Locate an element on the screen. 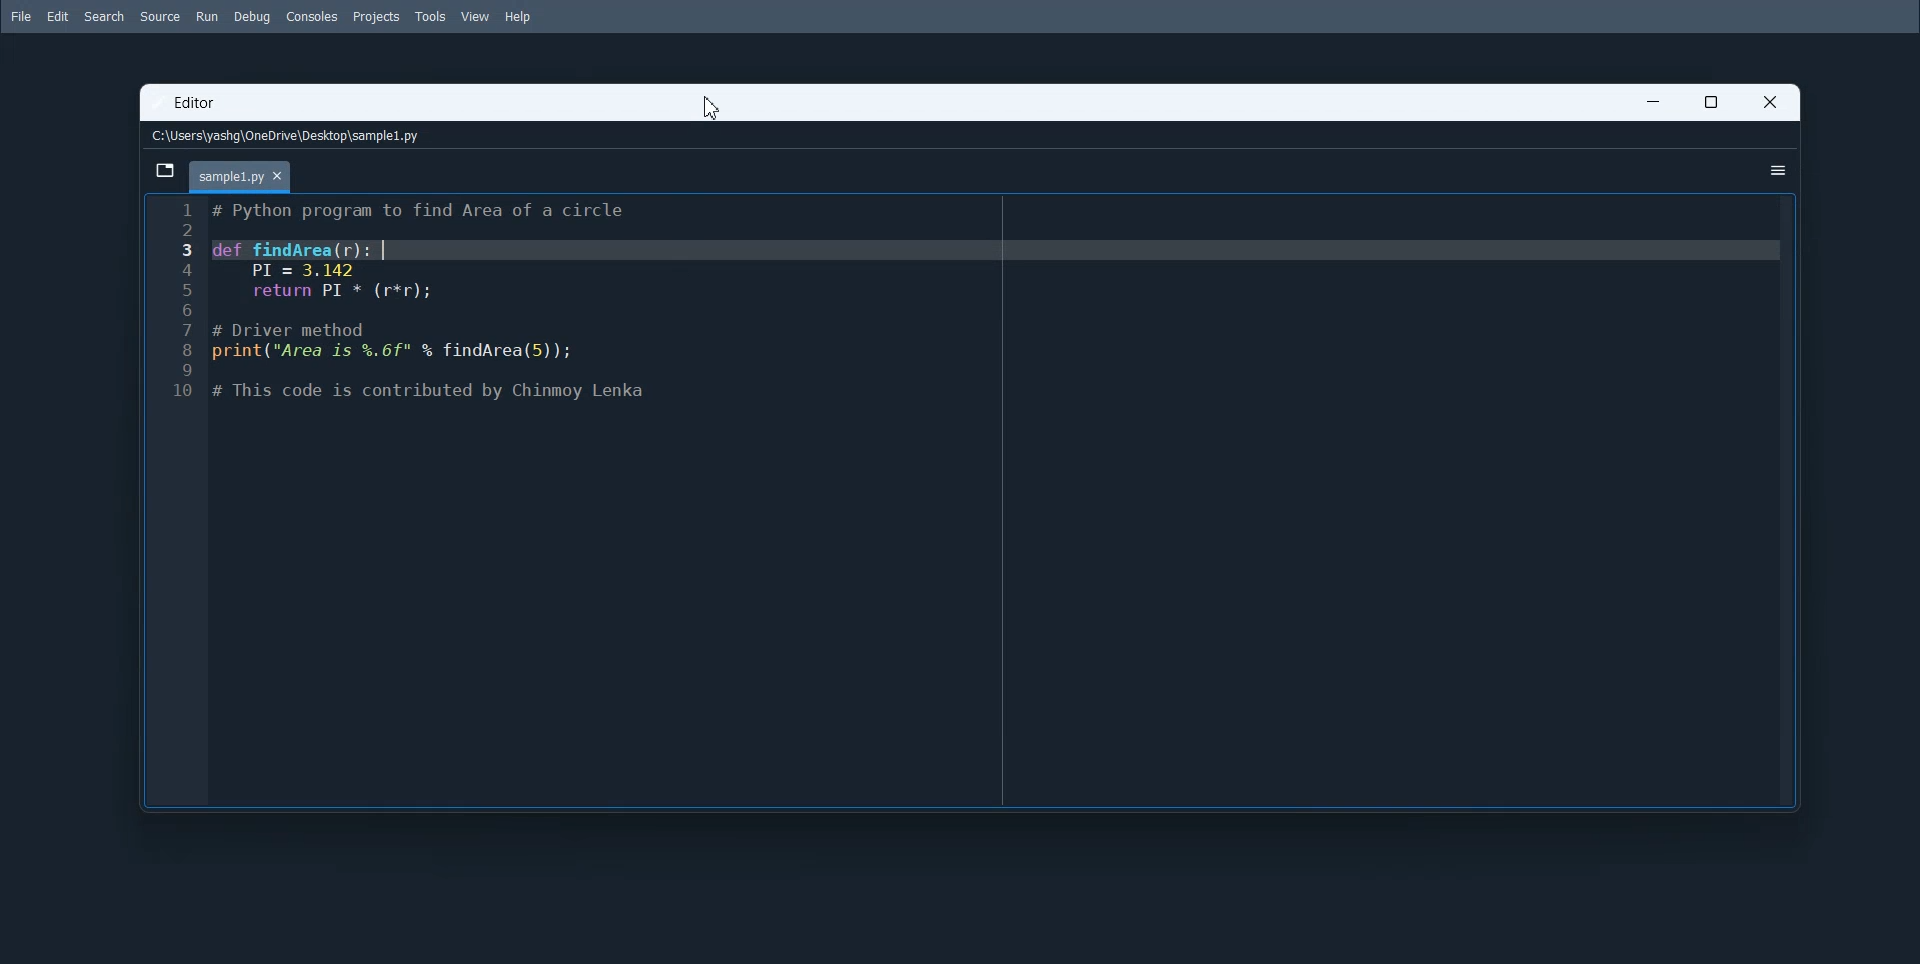 The image size is (1920, 964). Browse Tab is located at coordinates (166, 171).